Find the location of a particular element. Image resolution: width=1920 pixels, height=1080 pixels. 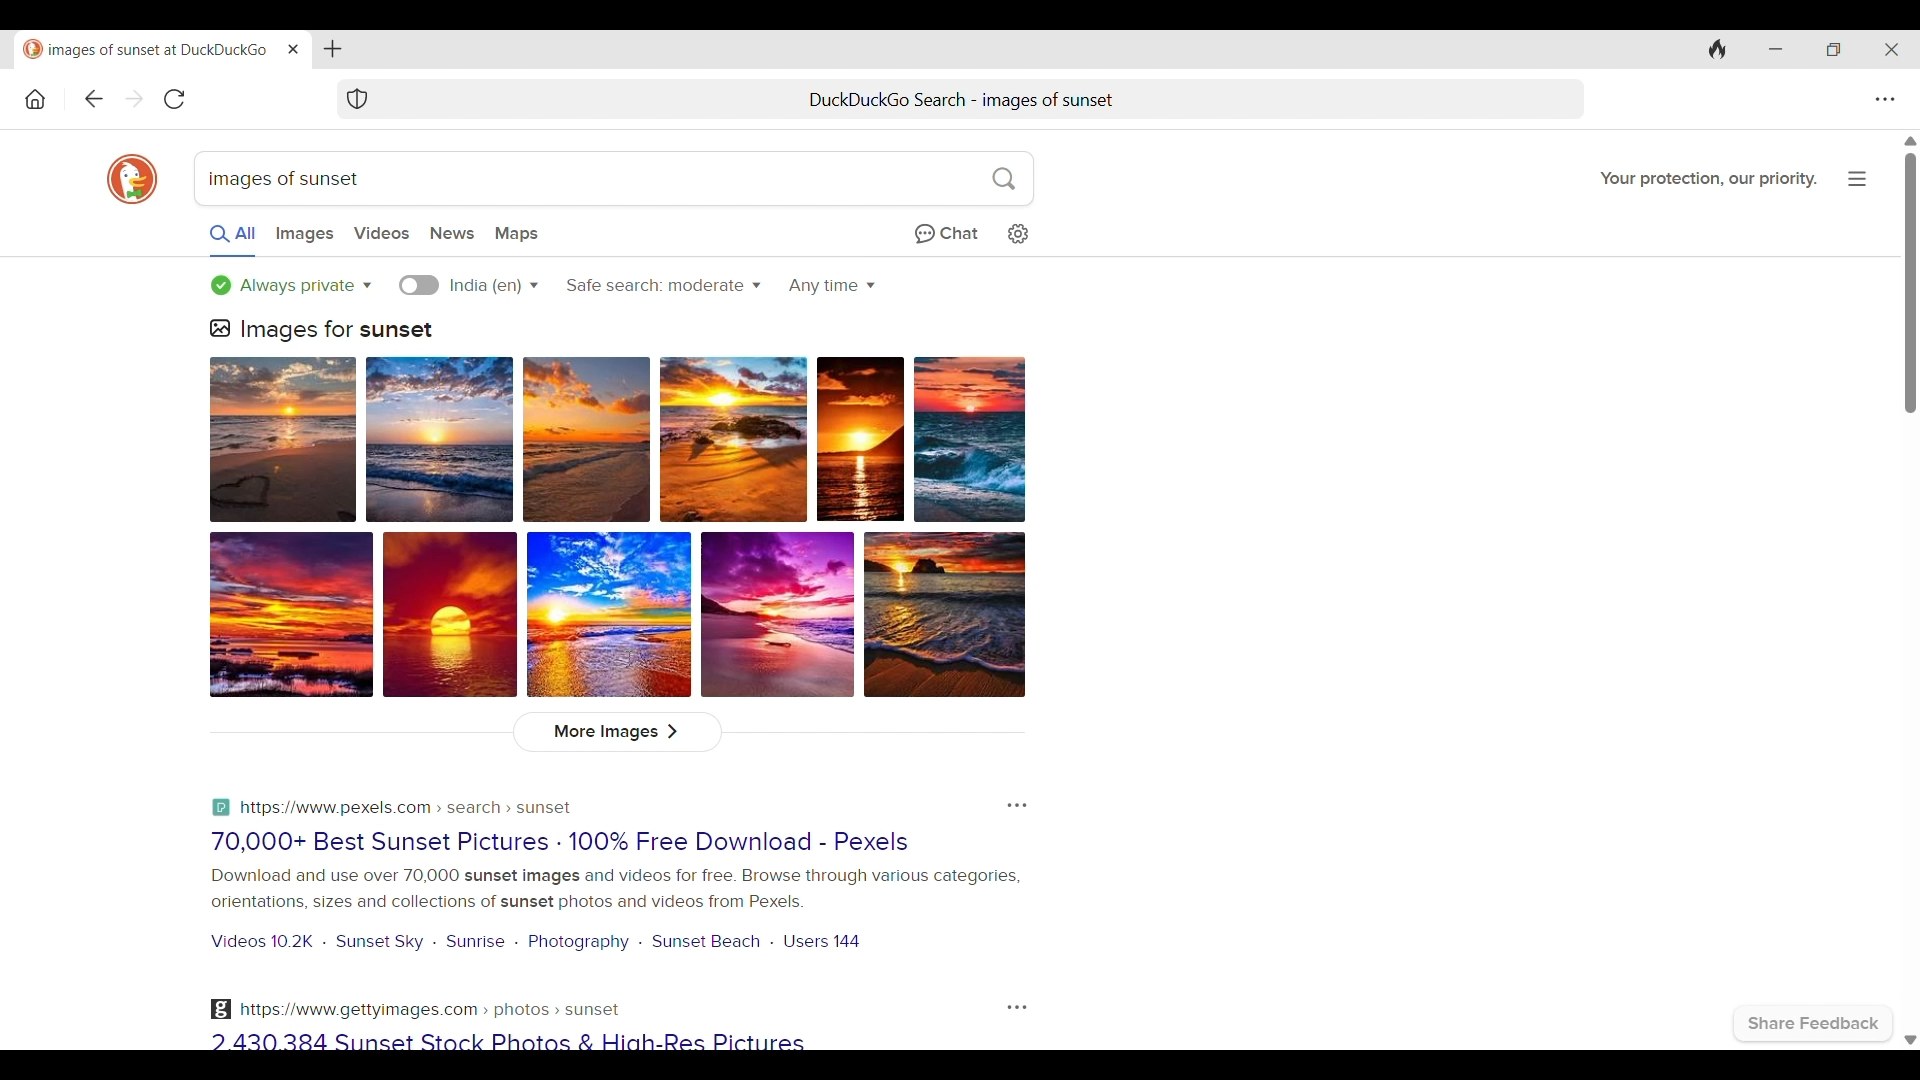

Sunset sky is located at coordinates (380, 941).